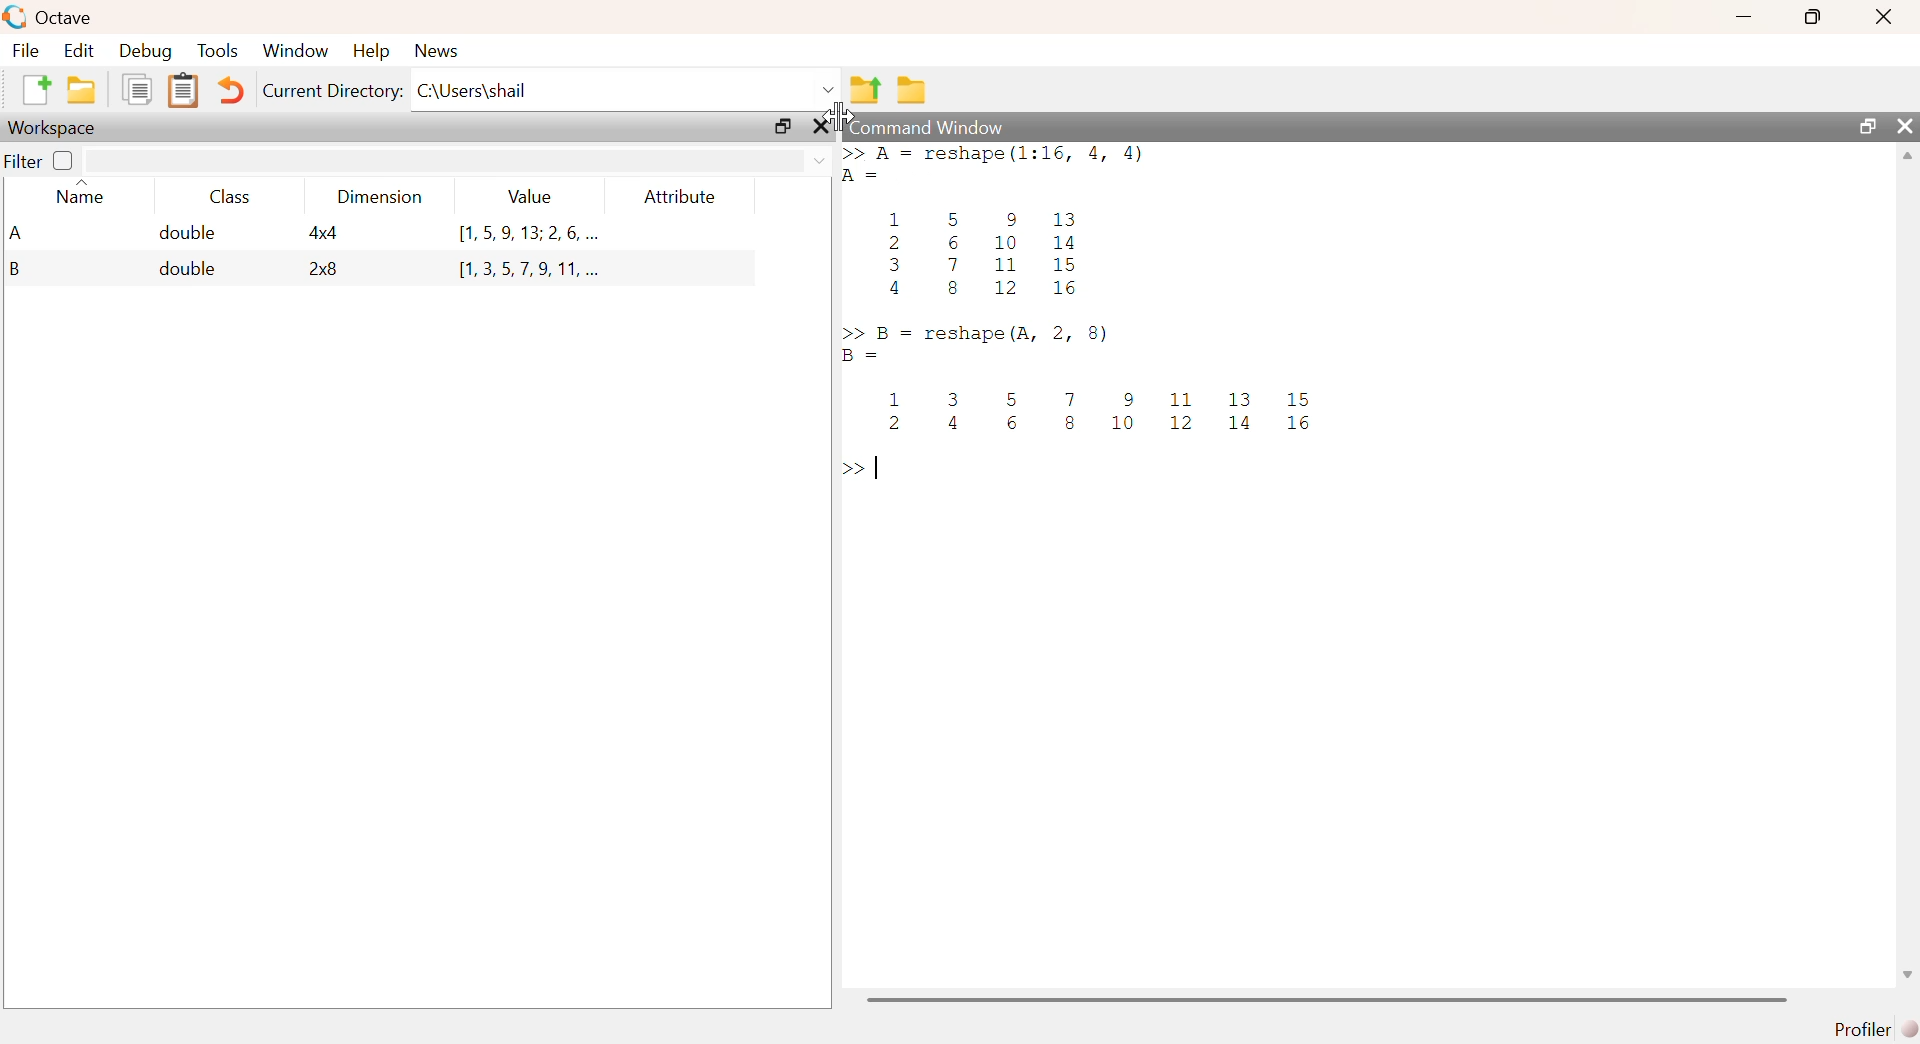 The width and height of the screenshot is (1920, 1044). Describe the element at coordinates (82, 196) in the screenshot. I see `name` at that location.